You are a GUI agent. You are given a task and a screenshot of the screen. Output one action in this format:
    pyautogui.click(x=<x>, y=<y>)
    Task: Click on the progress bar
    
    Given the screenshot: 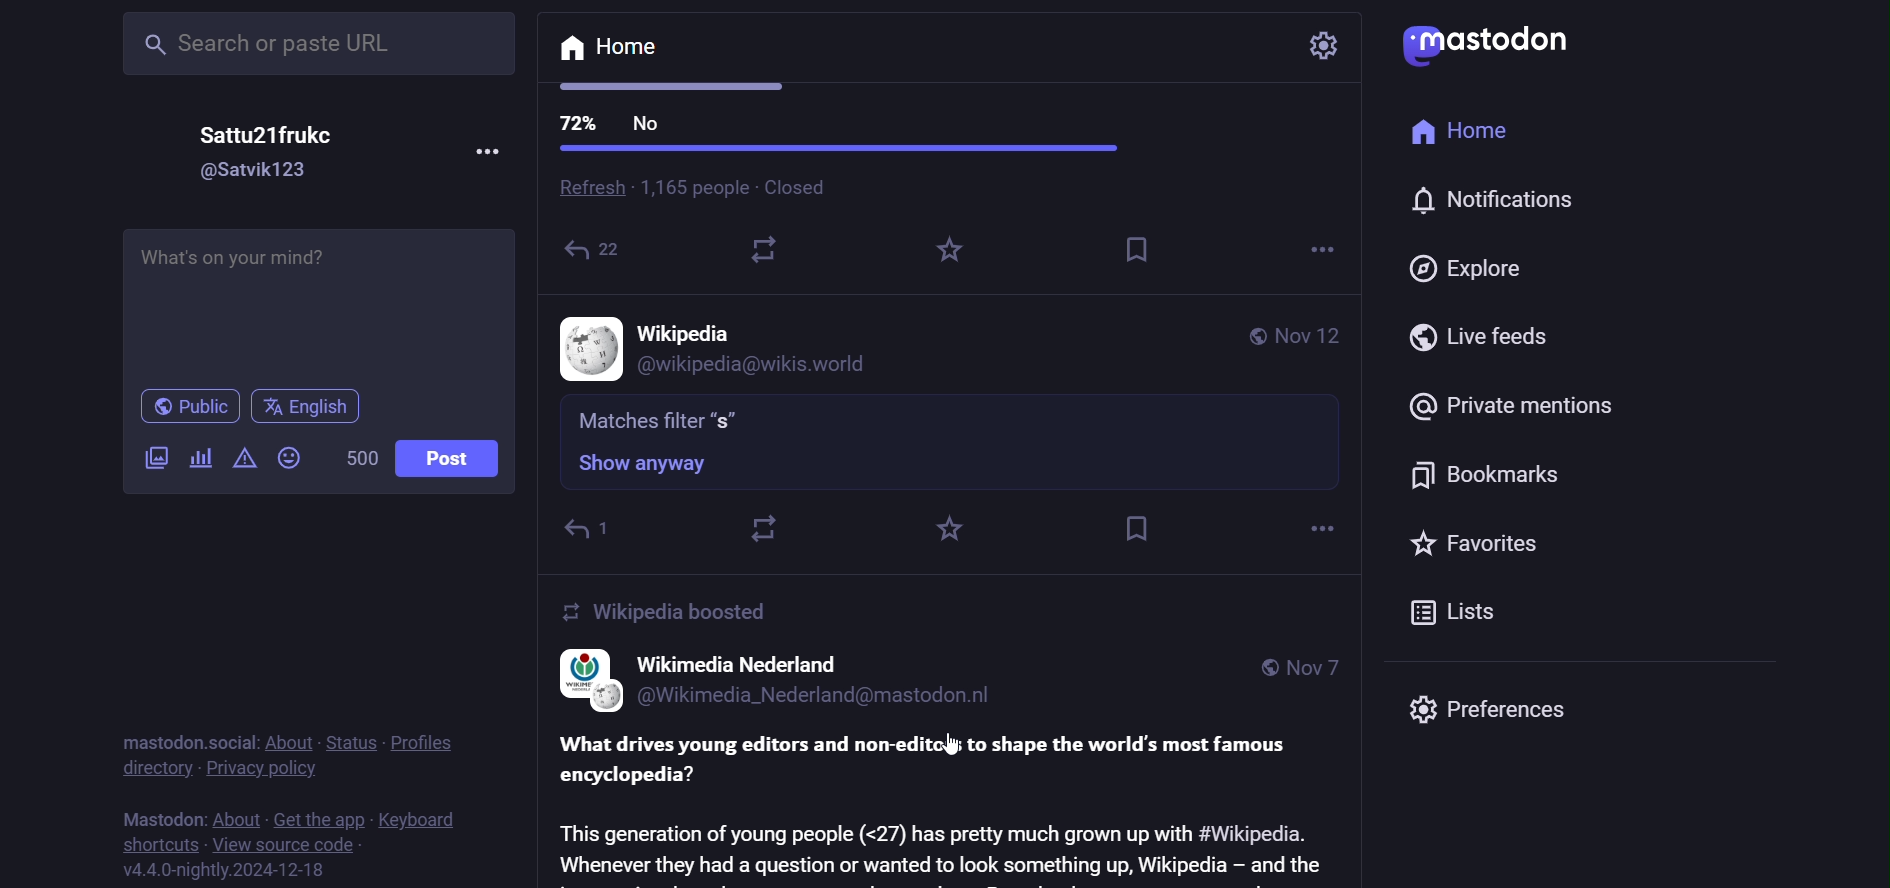 What is the action you would take?
    pyautogui.click(x=840, y=149)
    